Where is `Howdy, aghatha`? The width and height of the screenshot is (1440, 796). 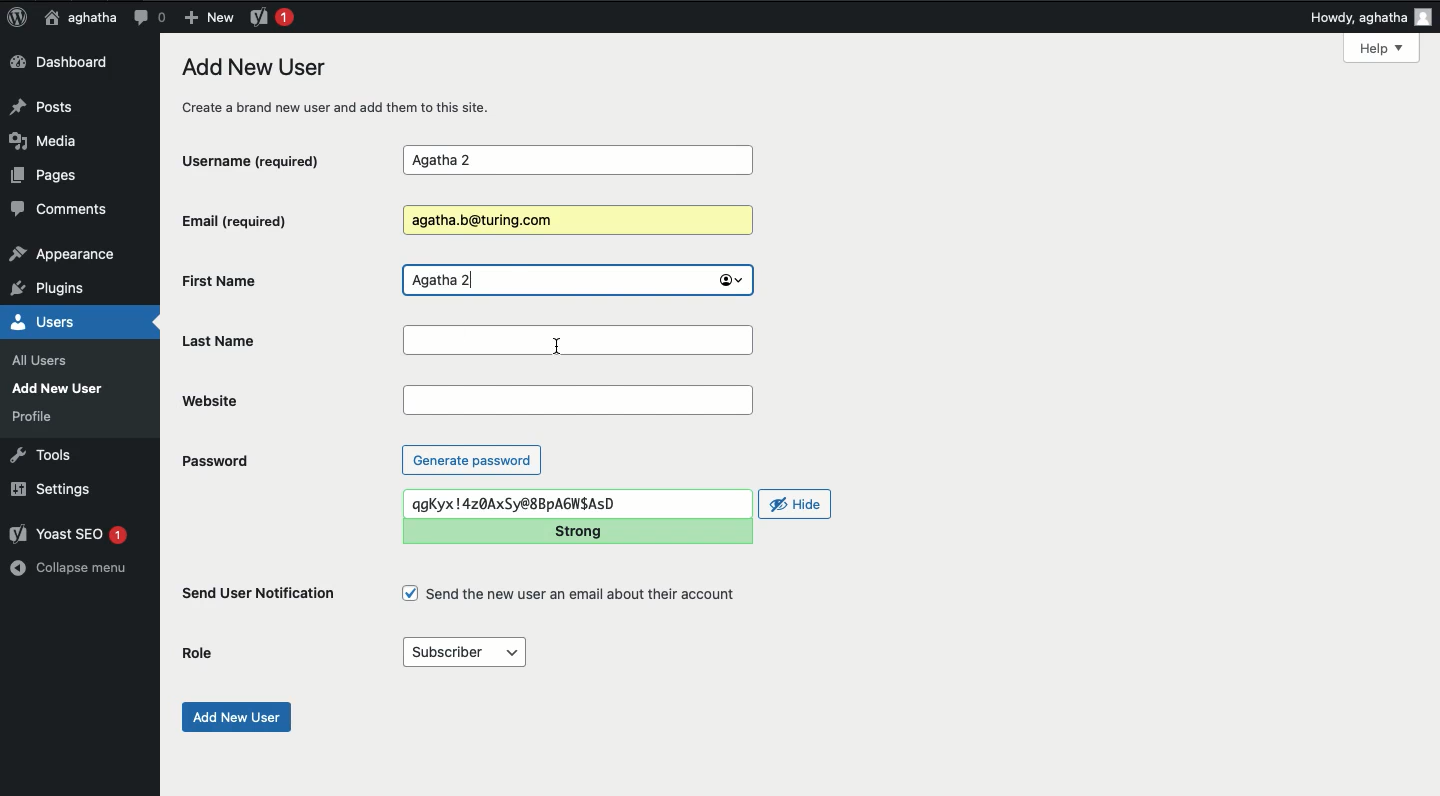
Howdy, aghatha is located at coordinates (1371, 17).